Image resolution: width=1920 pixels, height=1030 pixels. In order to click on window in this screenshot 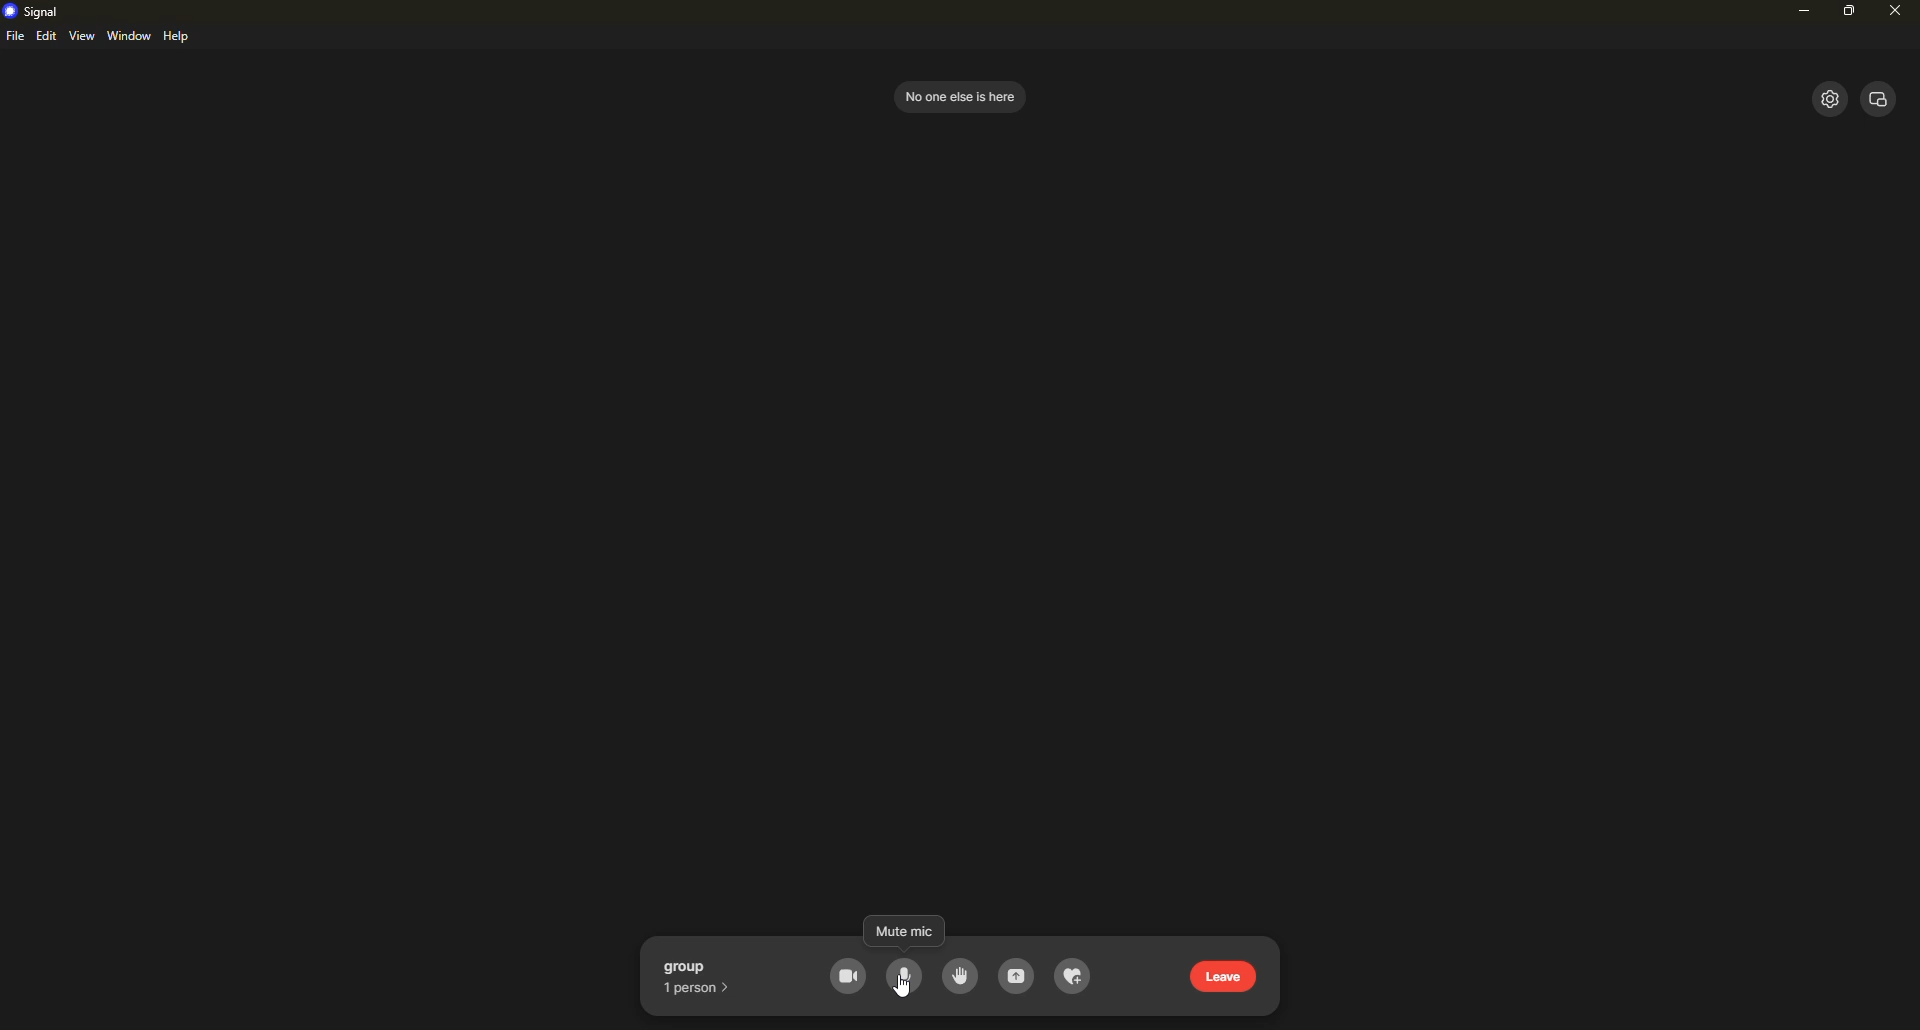, I will do `click(130, 36)`.